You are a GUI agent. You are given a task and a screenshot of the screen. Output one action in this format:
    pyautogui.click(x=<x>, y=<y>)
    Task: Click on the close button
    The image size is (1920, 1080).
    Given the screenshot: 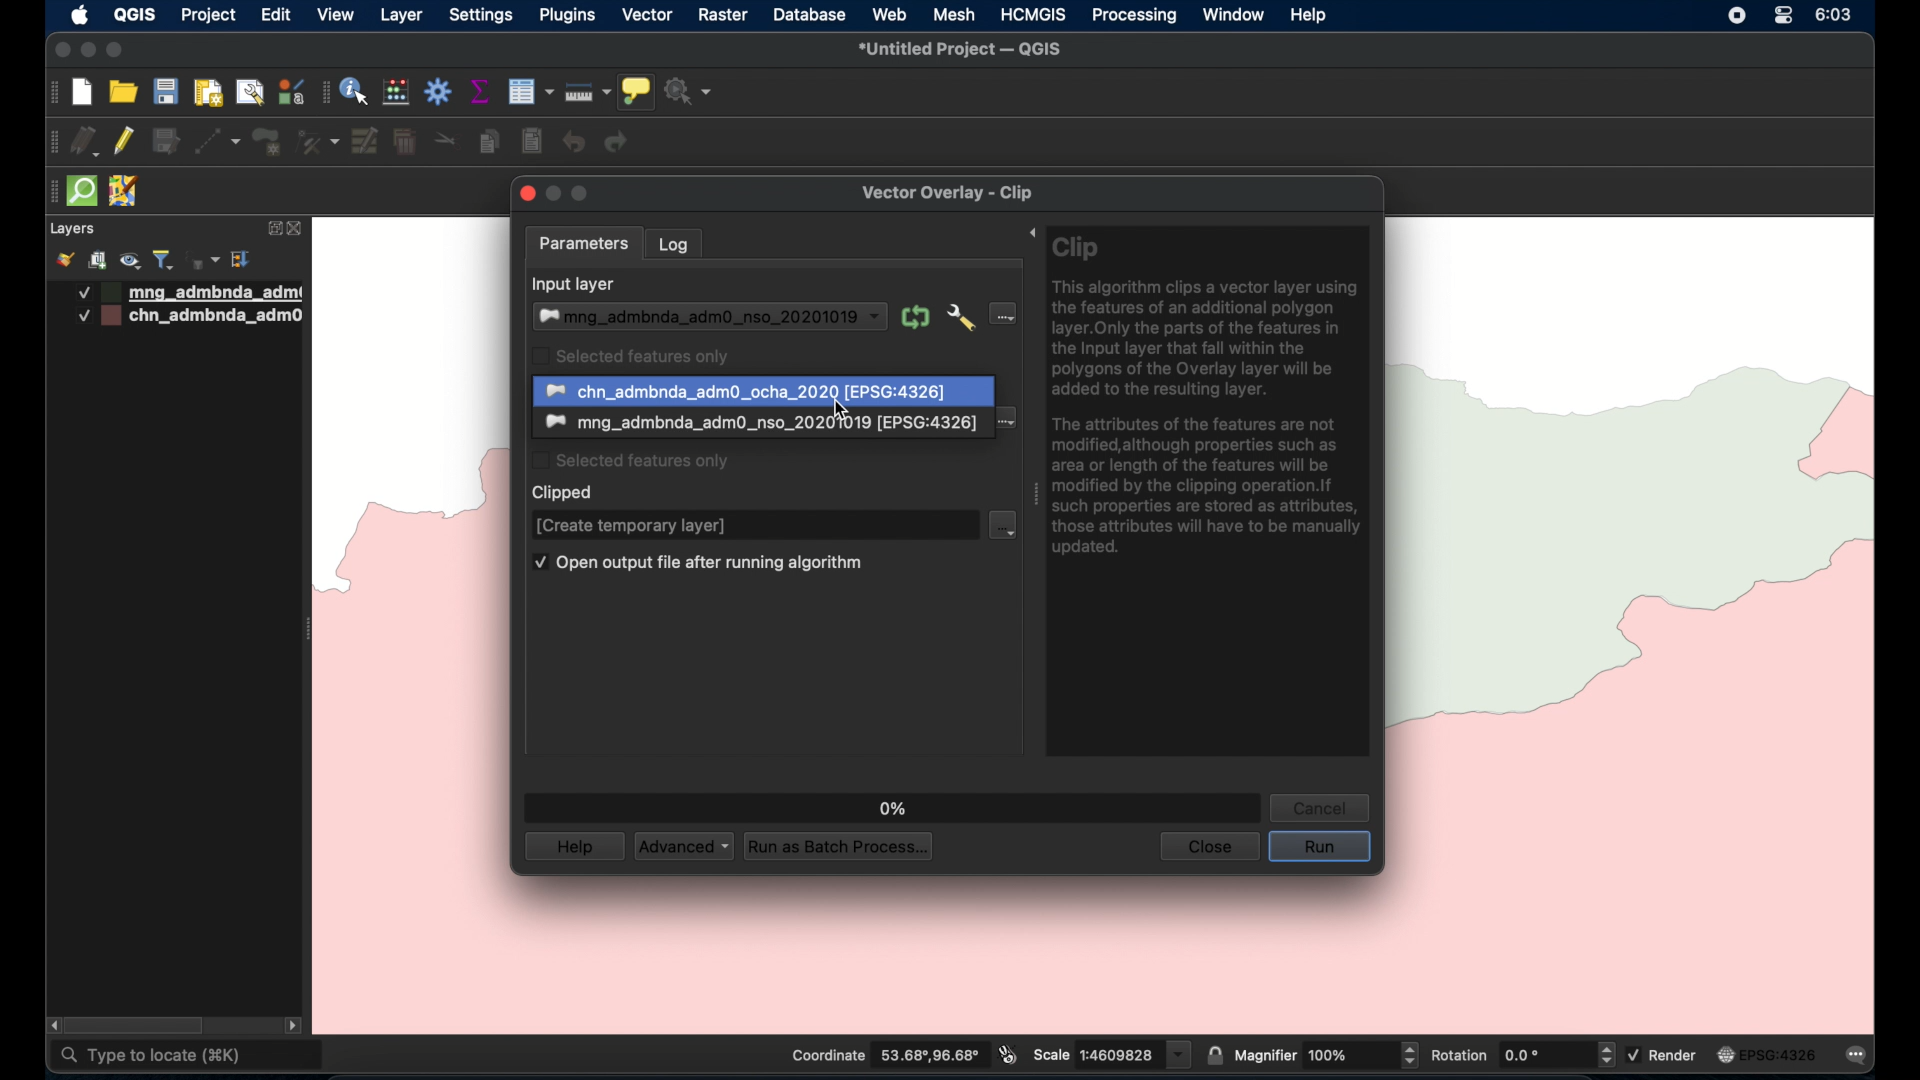 What is the action you would take?
    pyautogui.click(x=524, y=193)
    